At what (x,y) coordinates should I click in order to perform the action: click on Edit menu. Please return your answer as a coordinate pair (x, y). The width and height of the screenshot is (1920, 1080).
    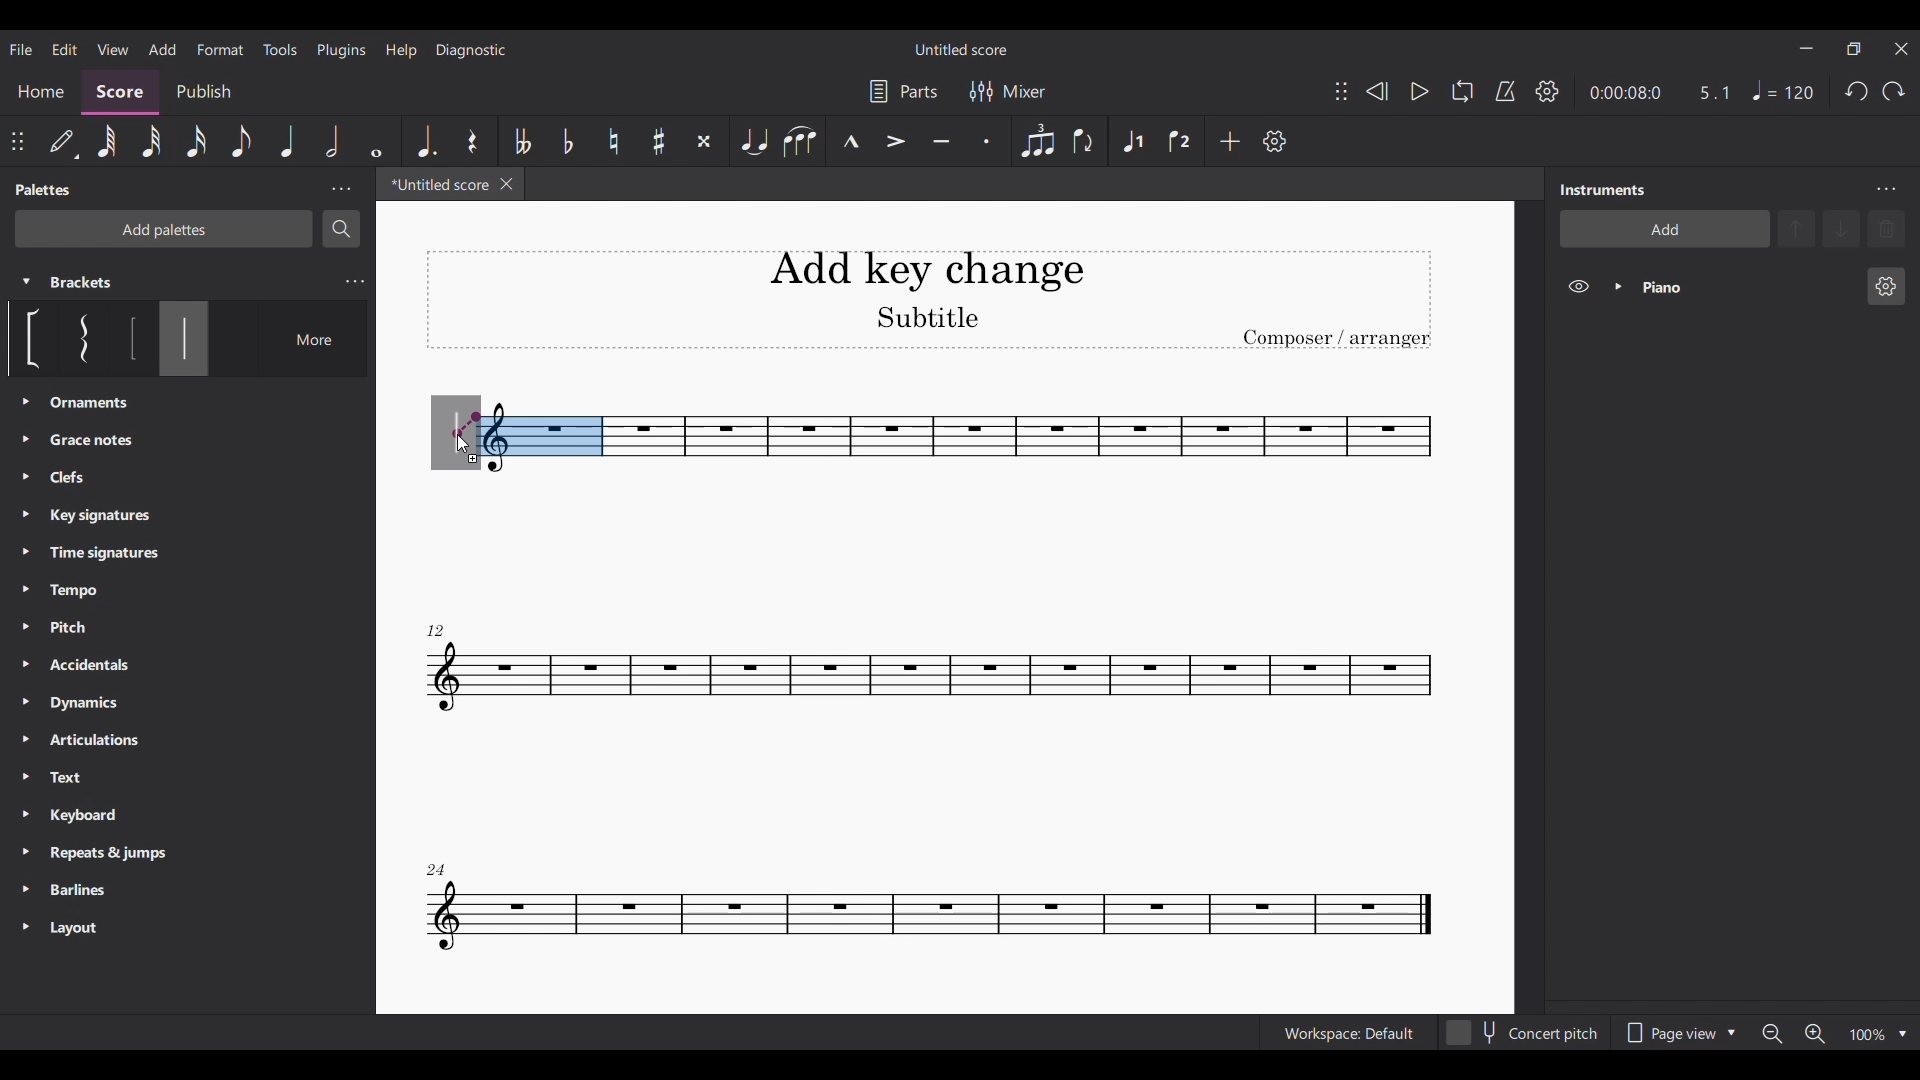
    Looking at the image, I should click on (65, 50).